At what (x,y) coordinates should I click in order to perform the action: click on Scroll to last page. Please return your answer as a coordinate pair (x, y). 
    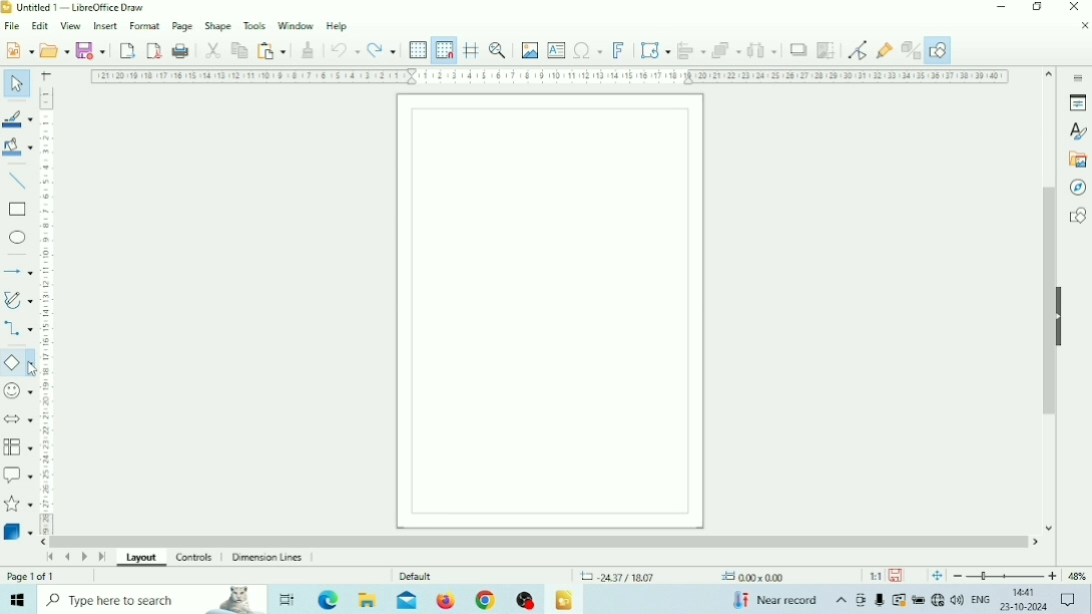
    Looking at the image, I should click on (102, 557).